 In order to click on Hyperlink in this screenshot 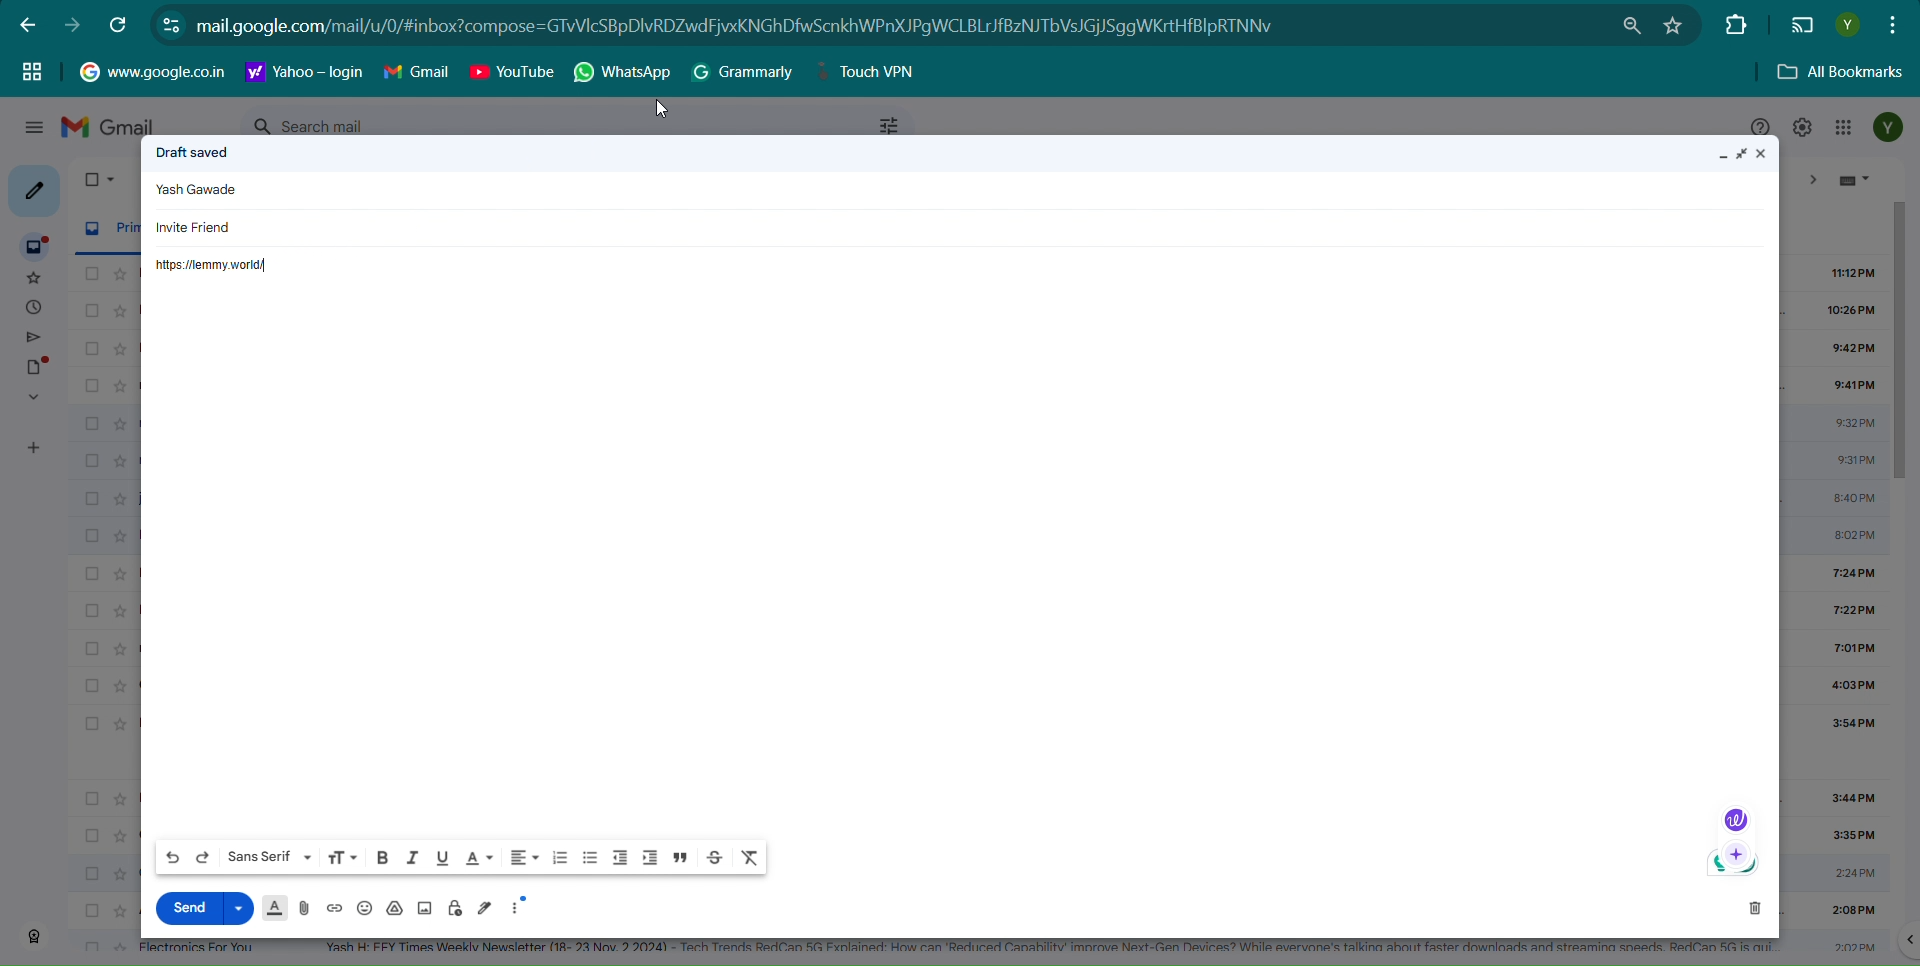, I will do `click(305, 72)`.